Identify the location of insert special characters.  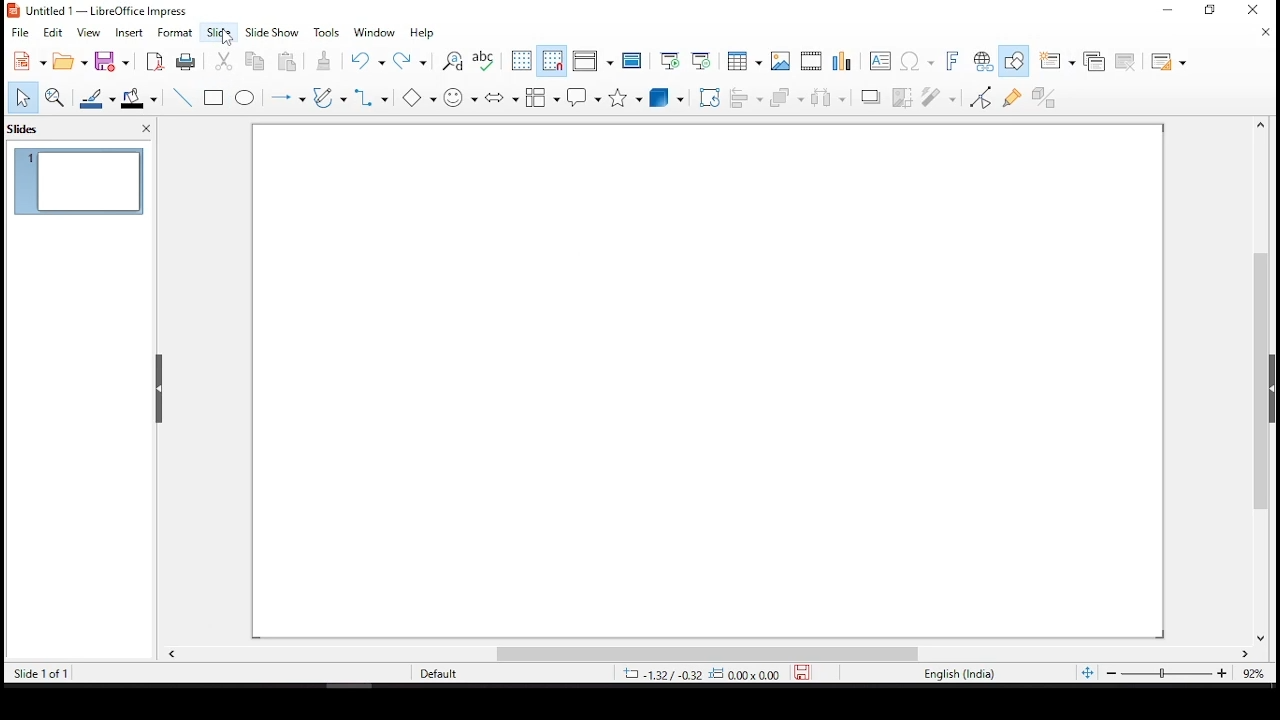
(918, 58).